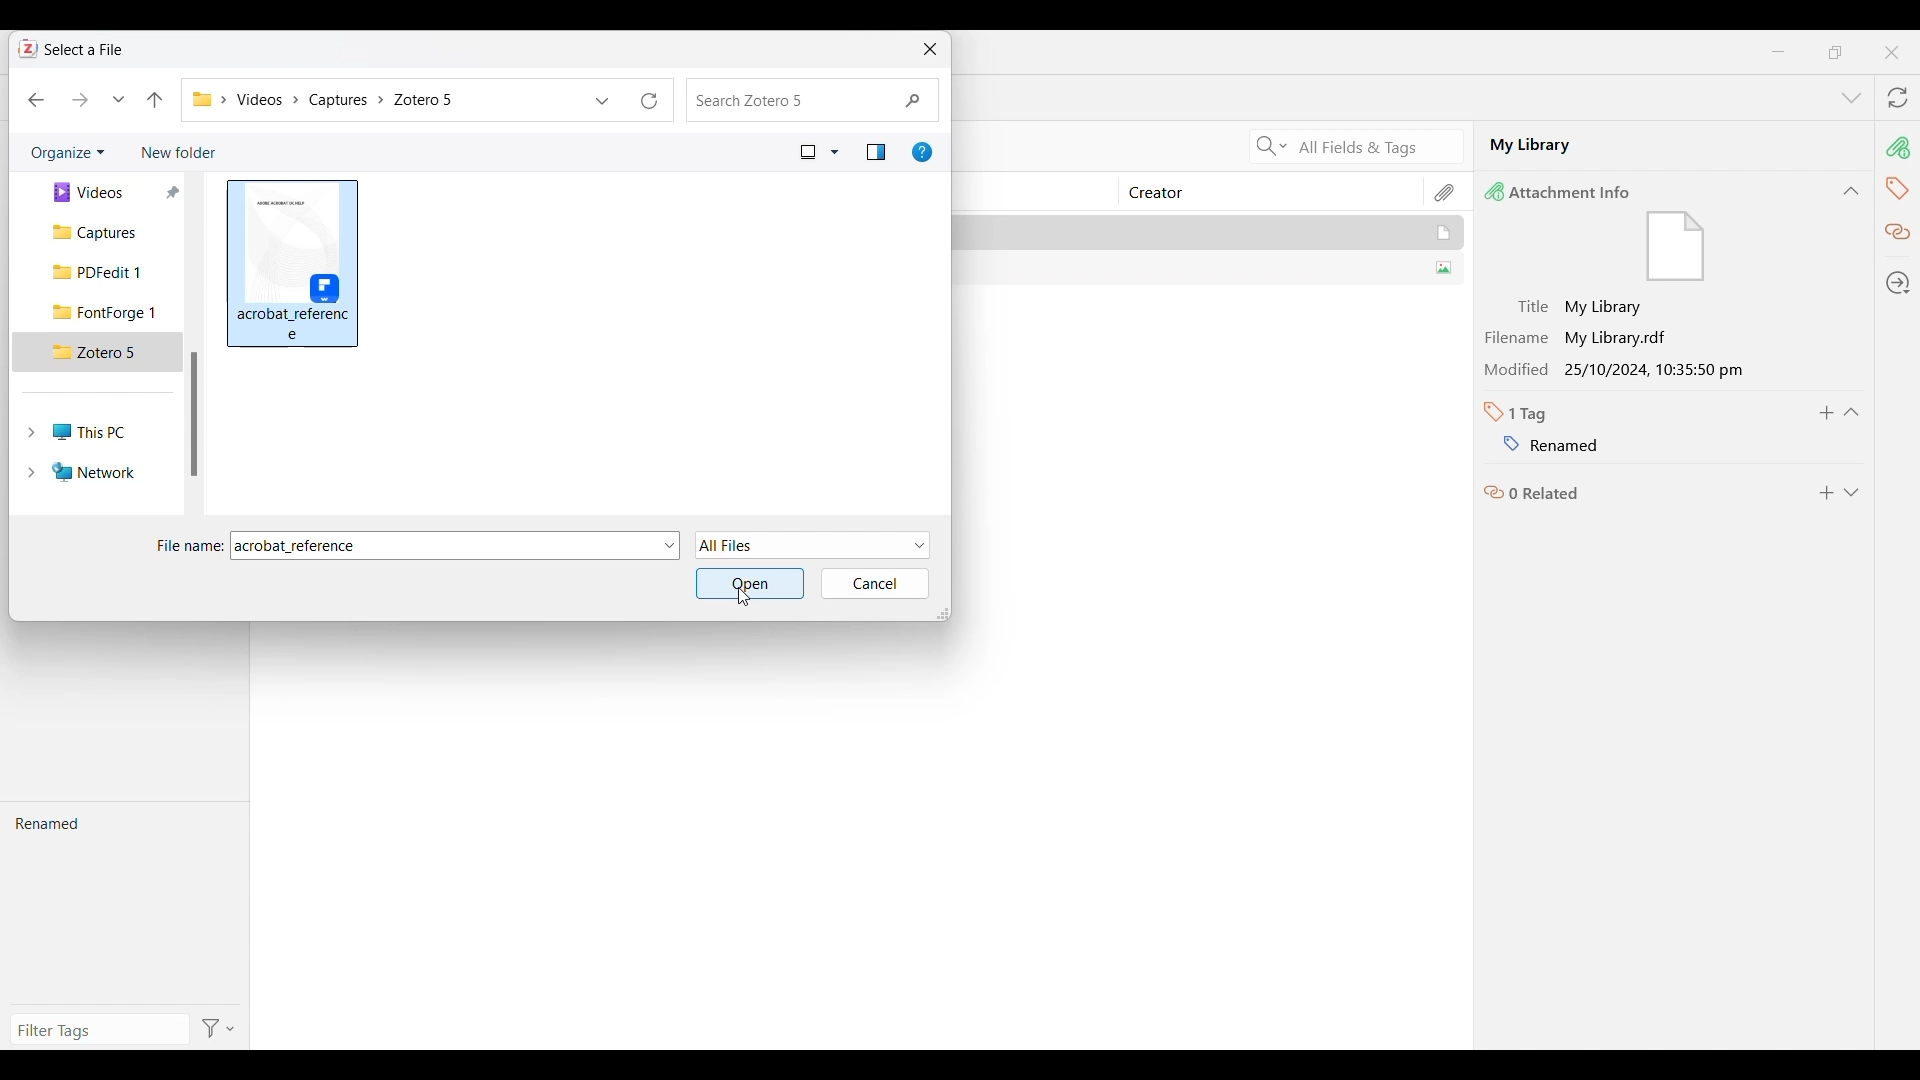 This screenshot has height=1080, width=1920. I want to click on FontForge 1 folder, so click(106, 313).